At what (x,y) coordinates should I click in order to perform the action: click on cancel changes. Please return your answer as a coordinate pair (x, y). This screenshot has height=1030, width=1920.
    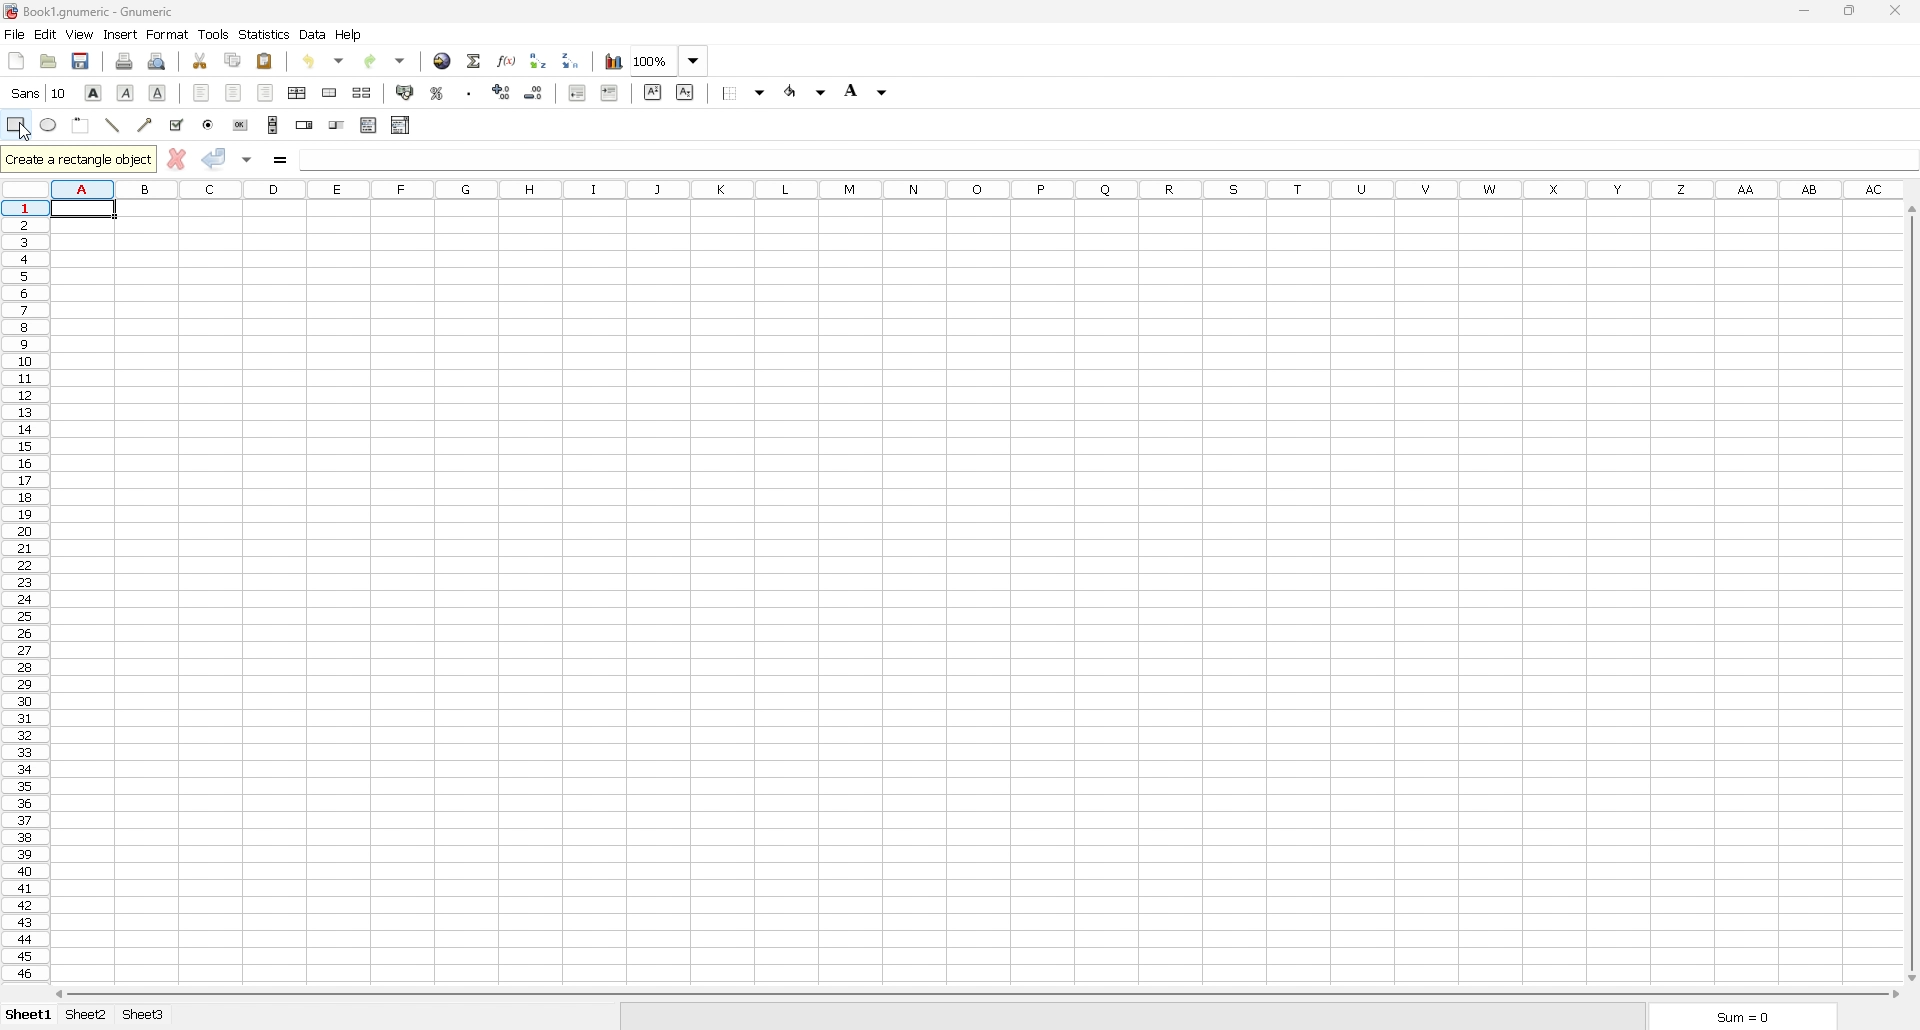
    Looking at the image, I should click on (177, 158).